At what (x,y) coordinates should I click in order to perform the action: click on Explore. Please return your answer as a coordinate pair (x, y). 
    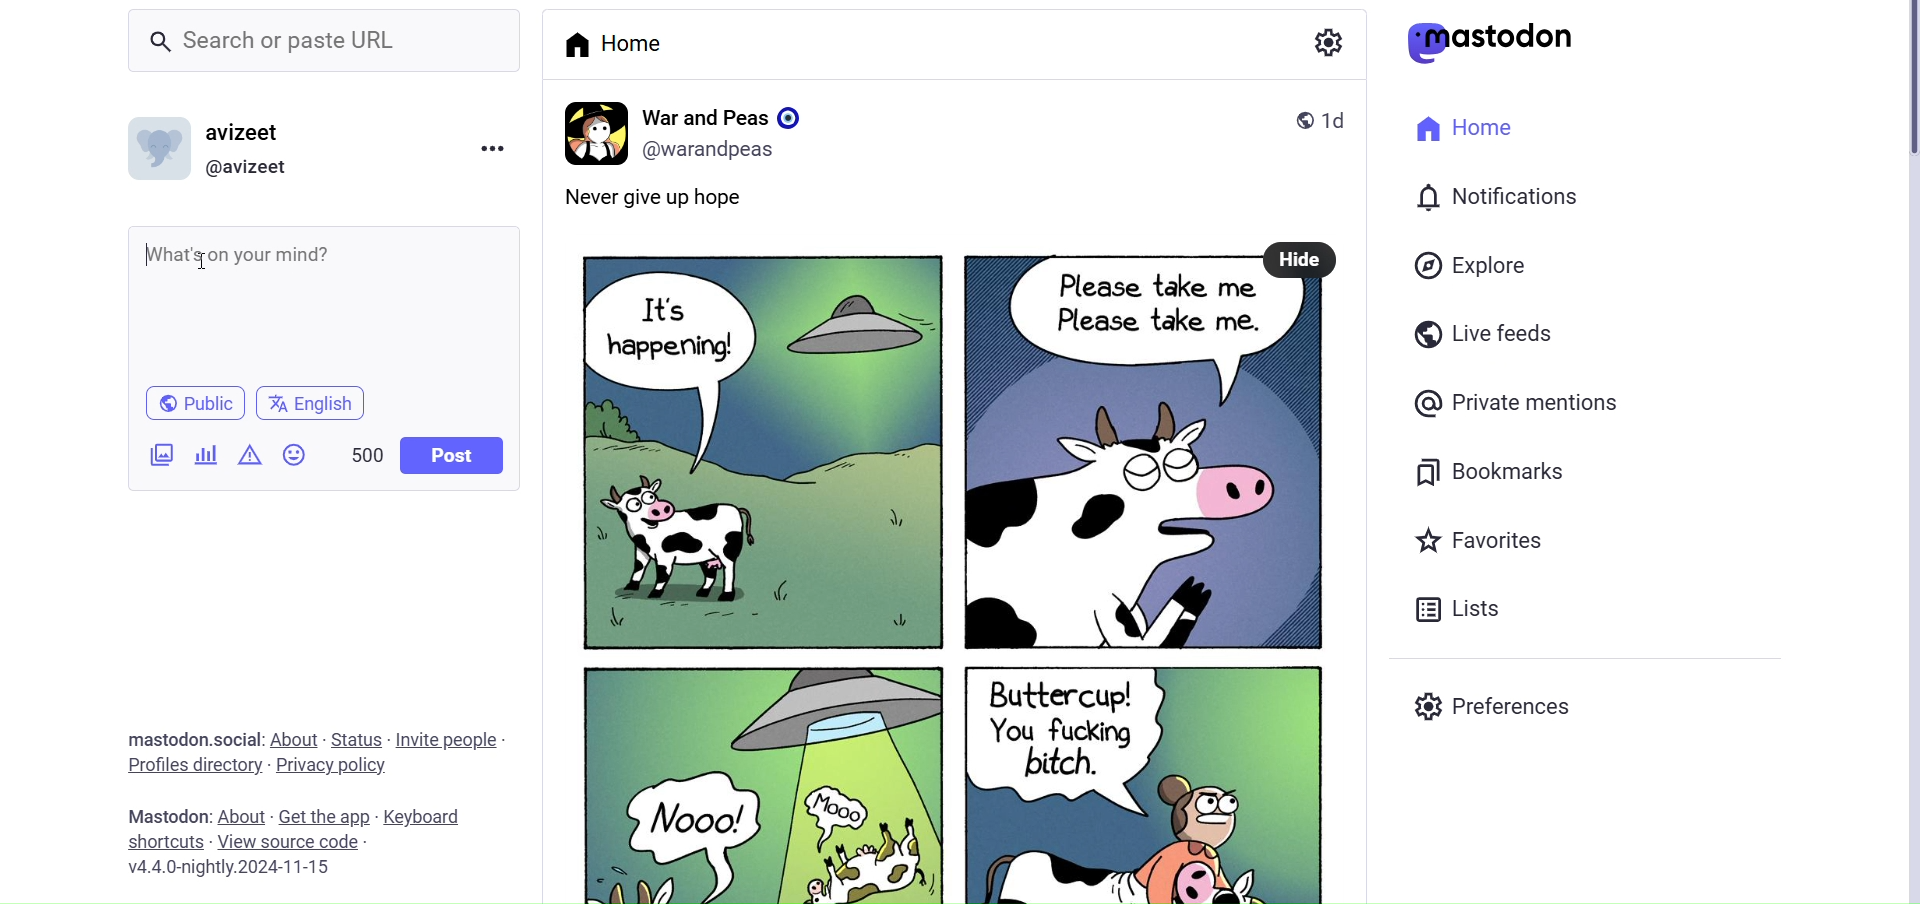
    Looking at the image, I should click on (1469, 265).